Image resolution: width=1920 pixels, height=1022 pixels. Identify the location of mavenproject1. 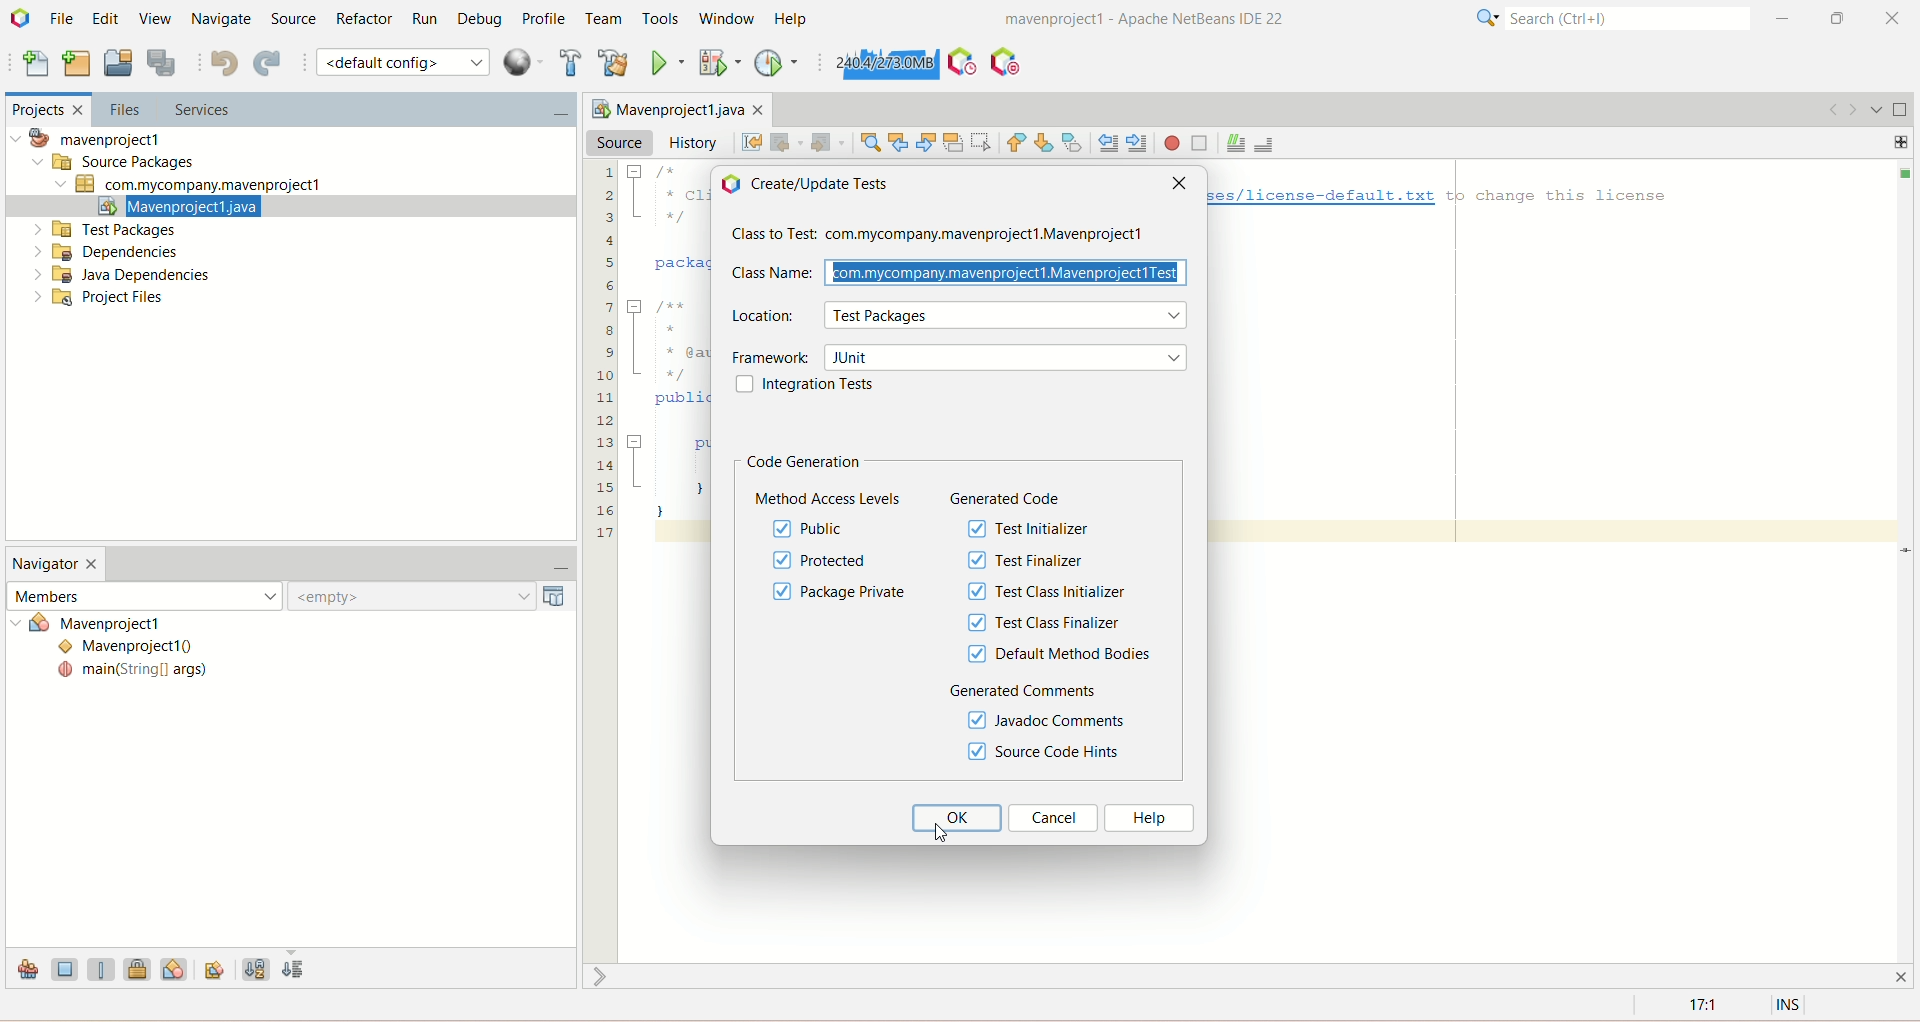
(103, 139).